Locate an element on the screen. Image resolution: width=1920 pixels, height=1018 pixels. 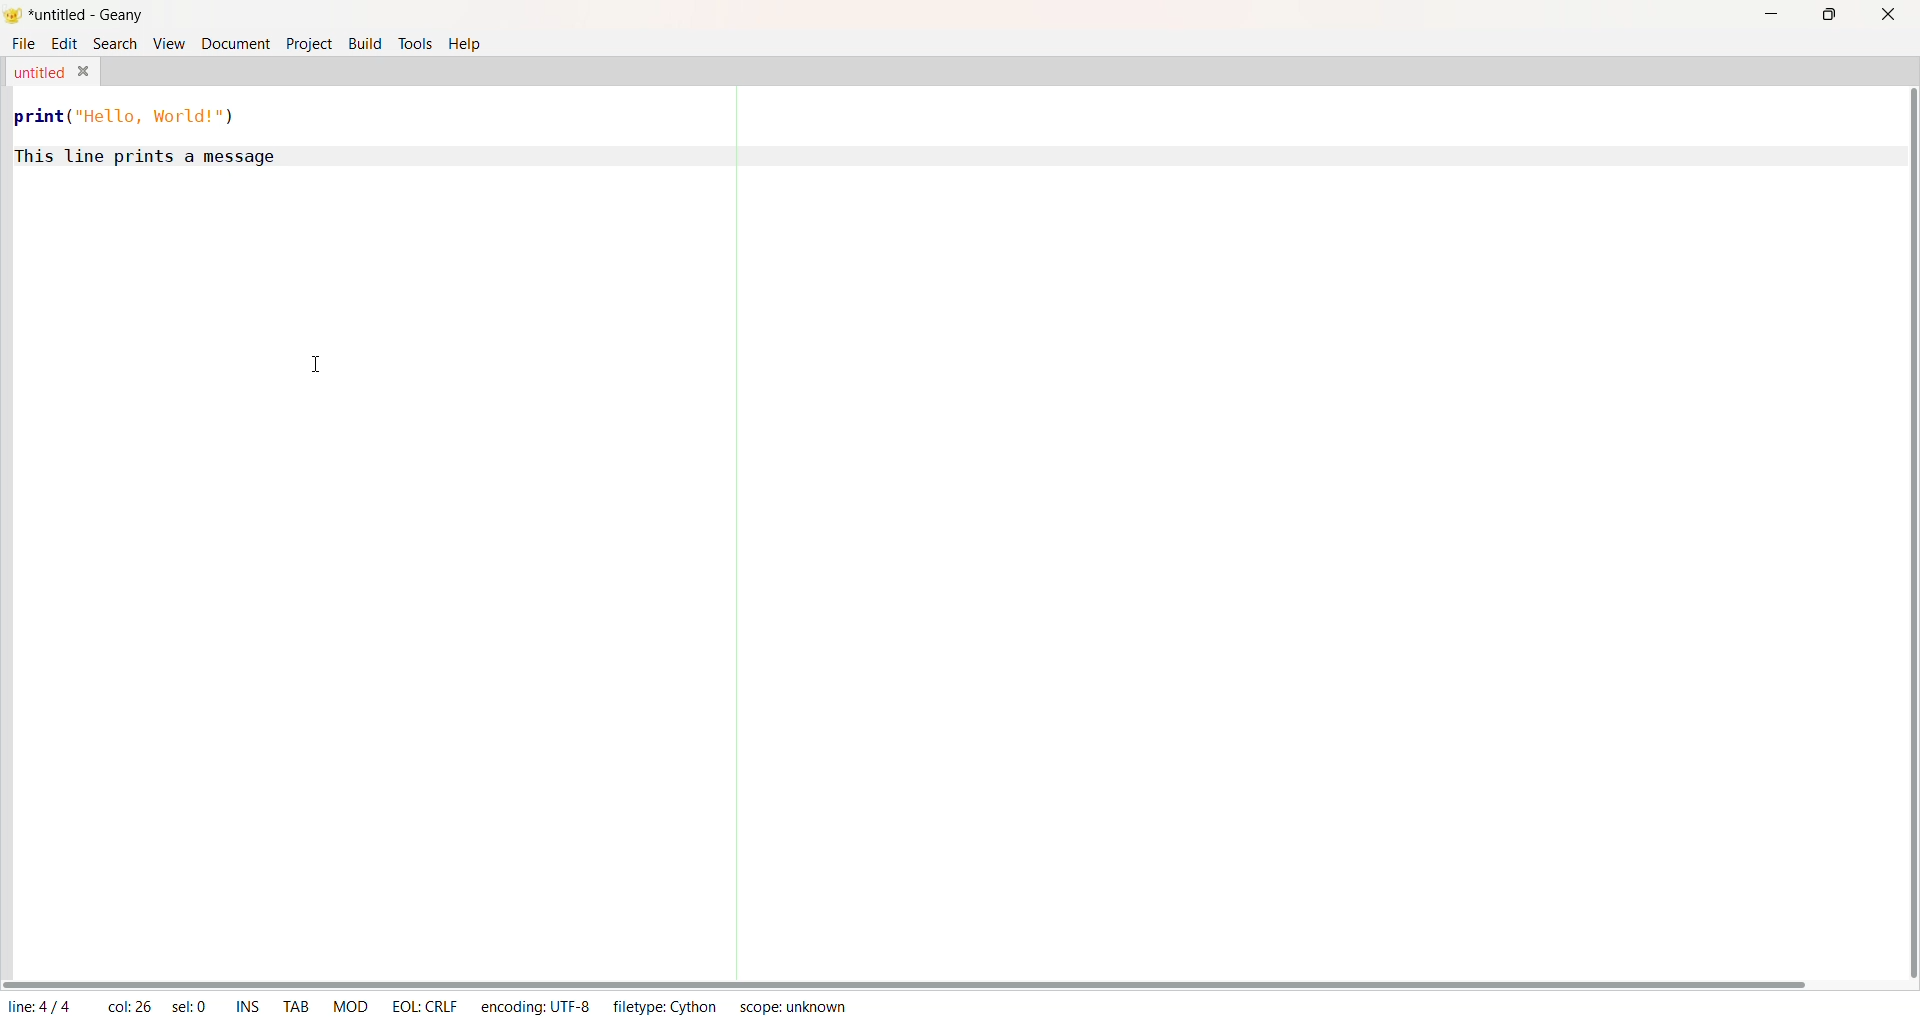
Logo is located at coordinates (14, 14).